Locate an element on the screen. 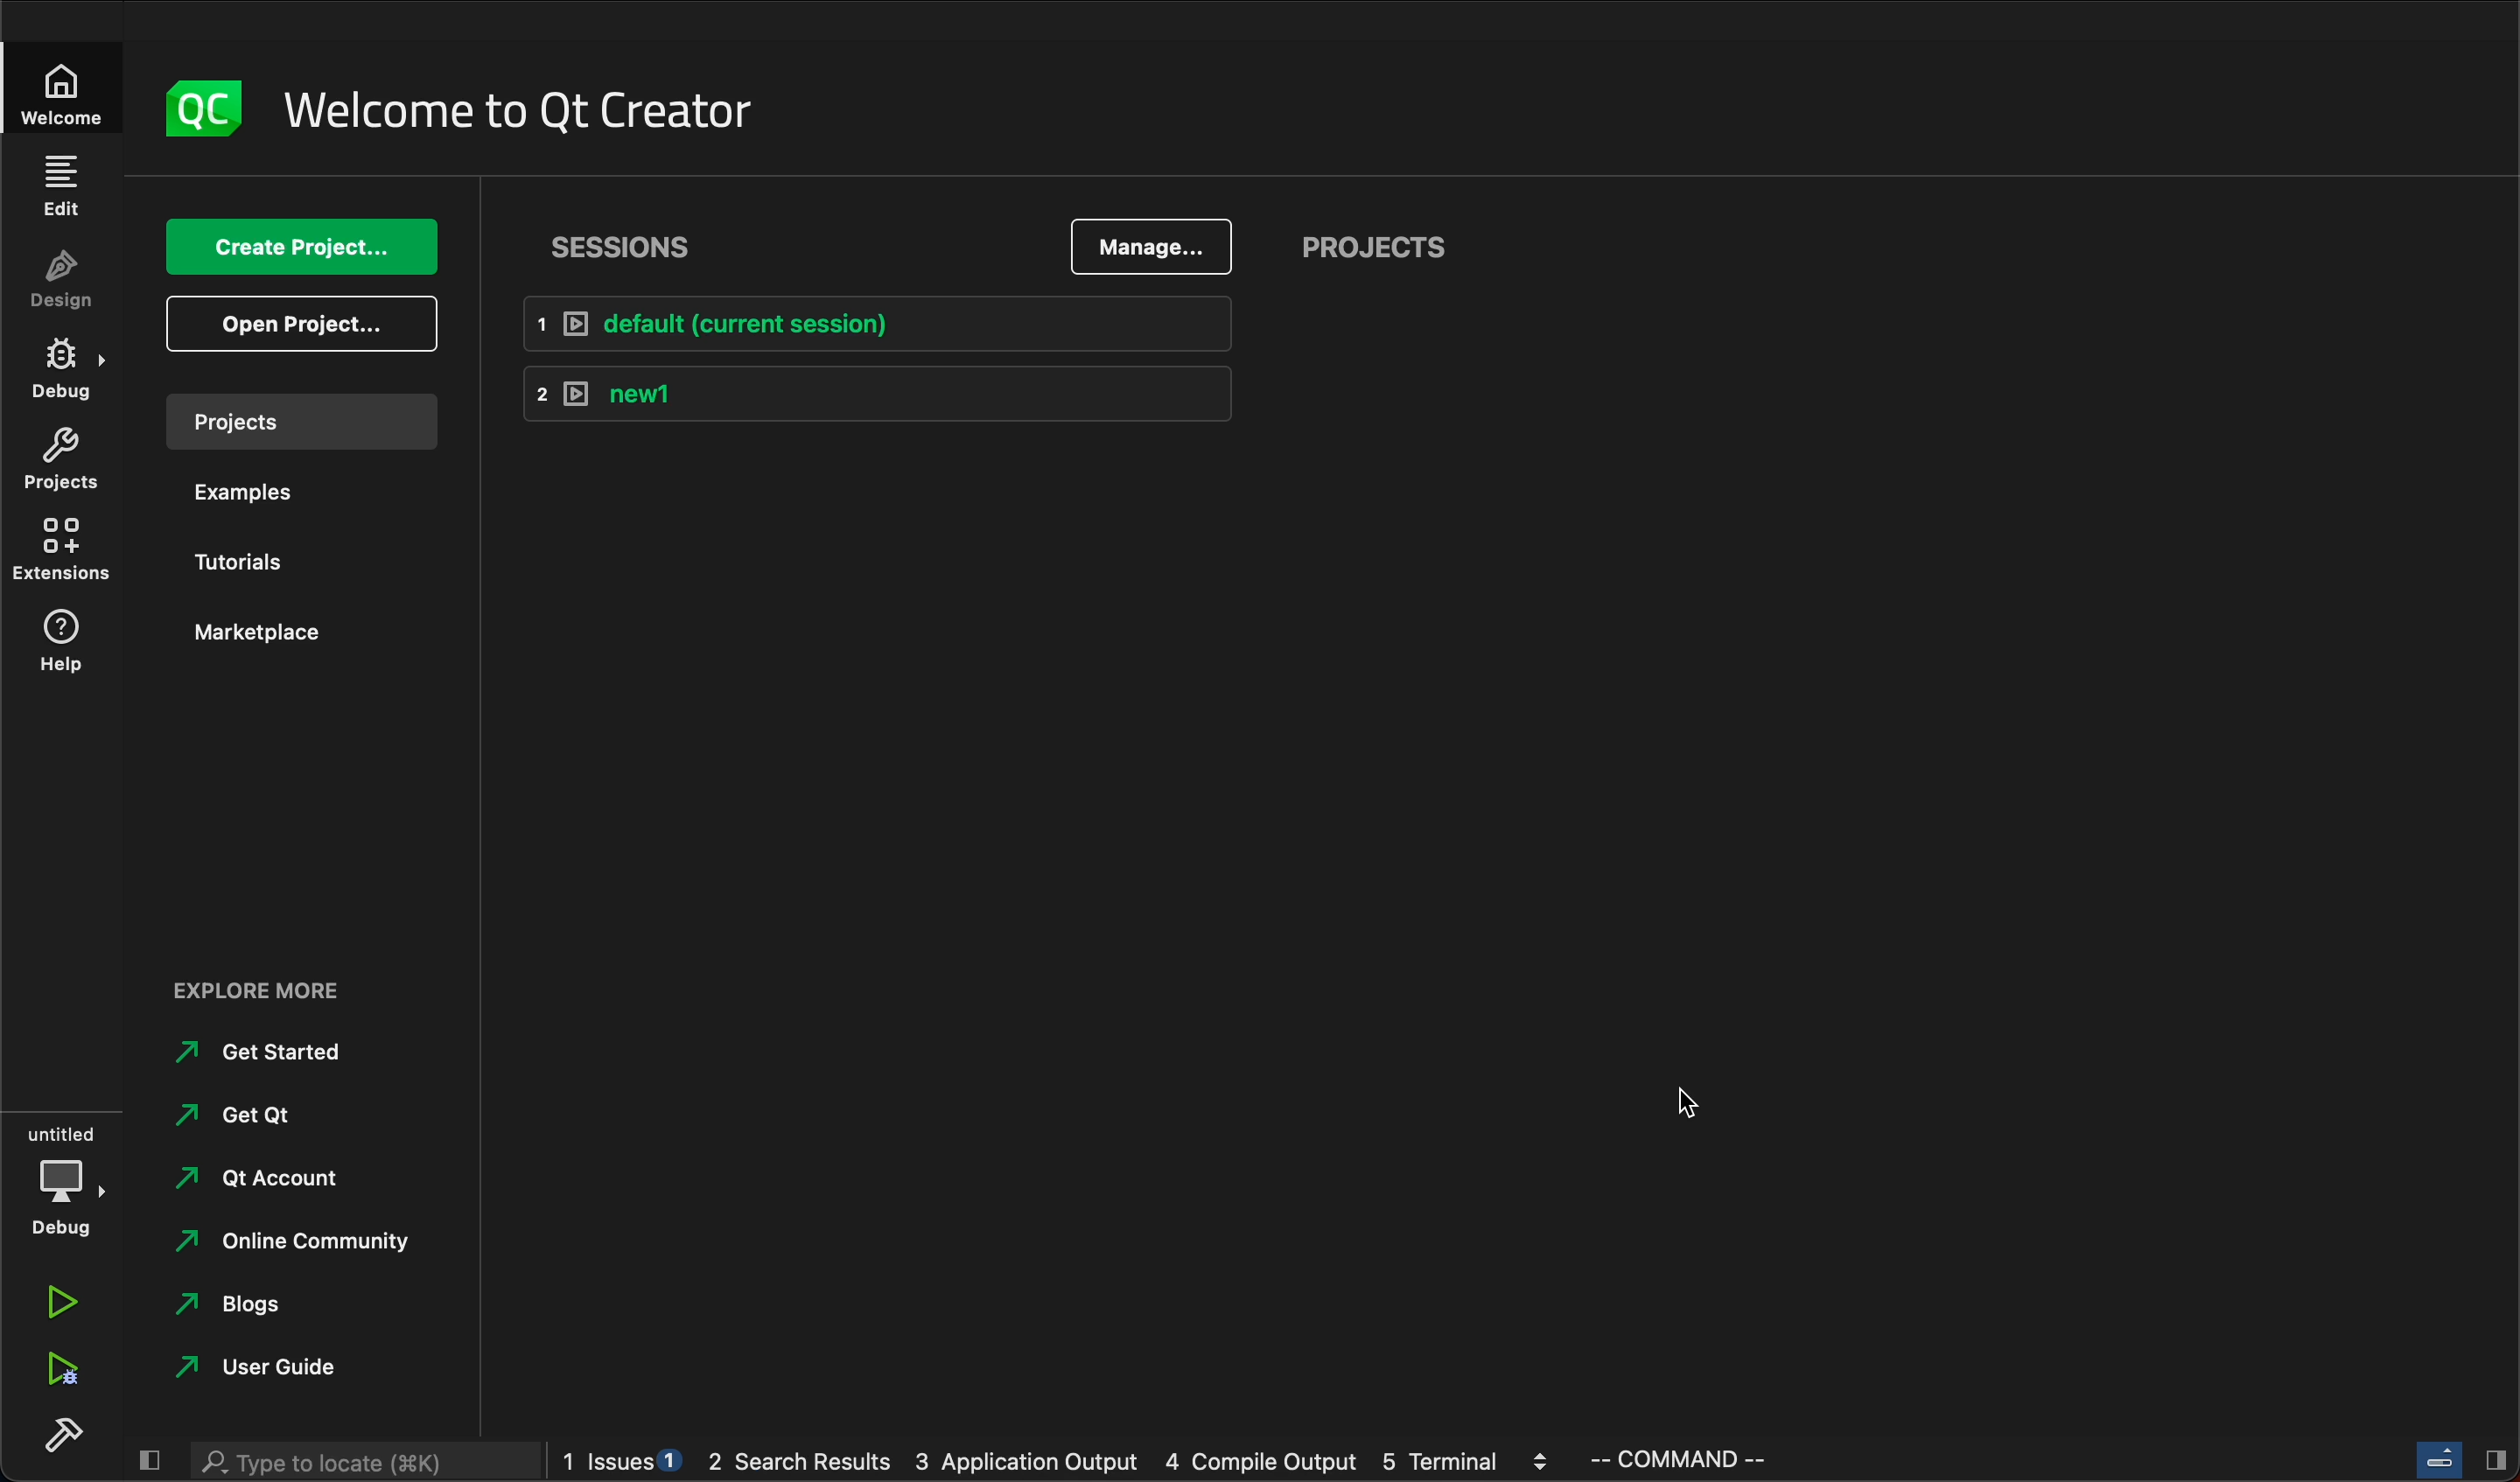 This screenshot has height=1482, width=2520. new1 is located at coordinates (881, 391).